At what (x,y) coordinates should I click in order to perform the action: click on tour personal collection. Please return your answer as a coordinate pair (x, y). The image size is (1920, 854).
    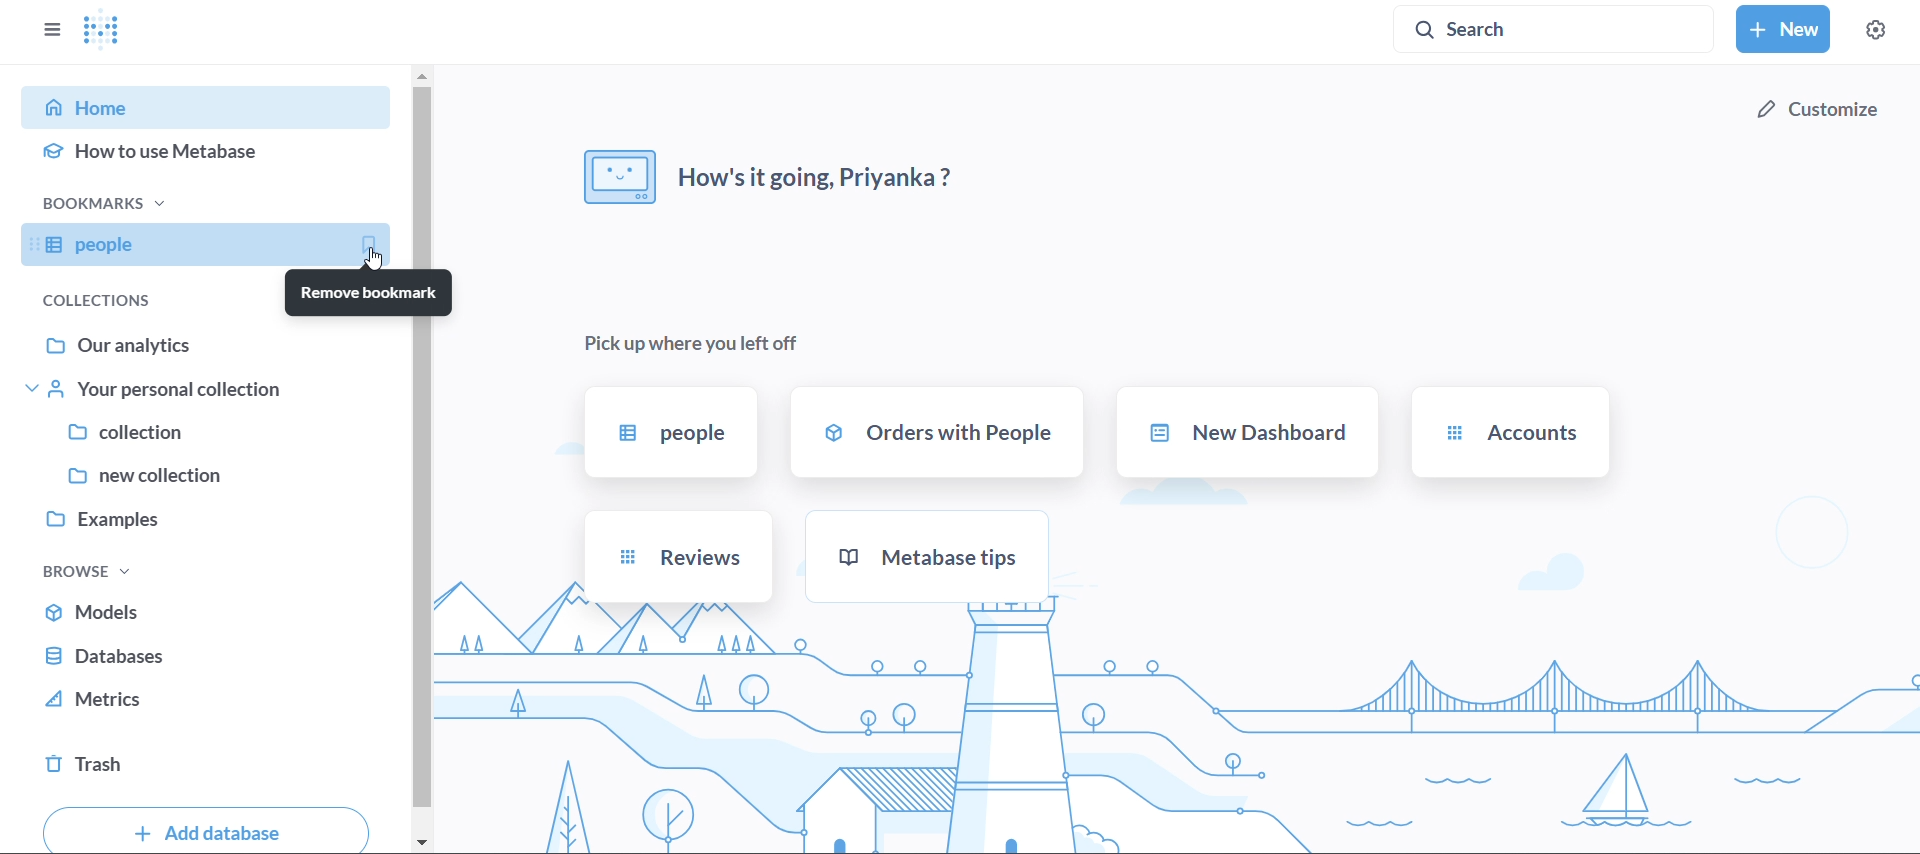
    Looking at the image, I should click on (206, 395).